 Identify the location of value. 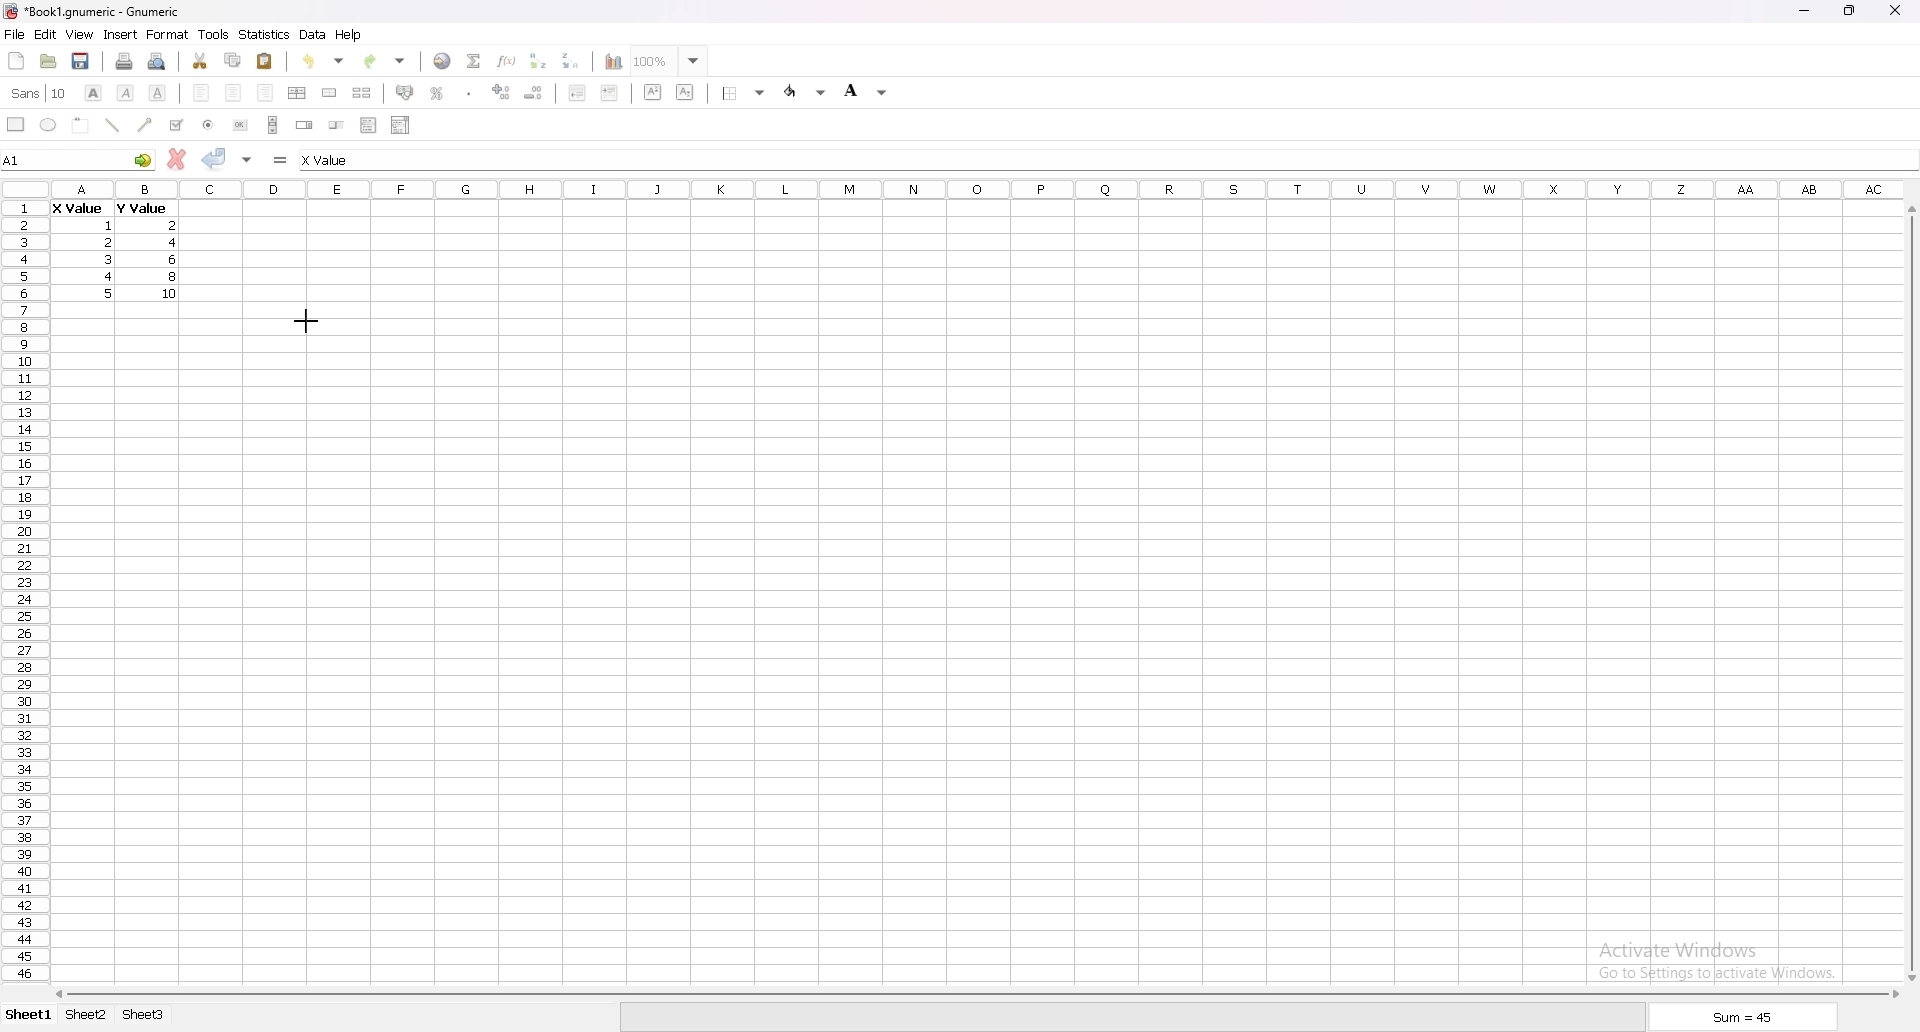
(77, 210).